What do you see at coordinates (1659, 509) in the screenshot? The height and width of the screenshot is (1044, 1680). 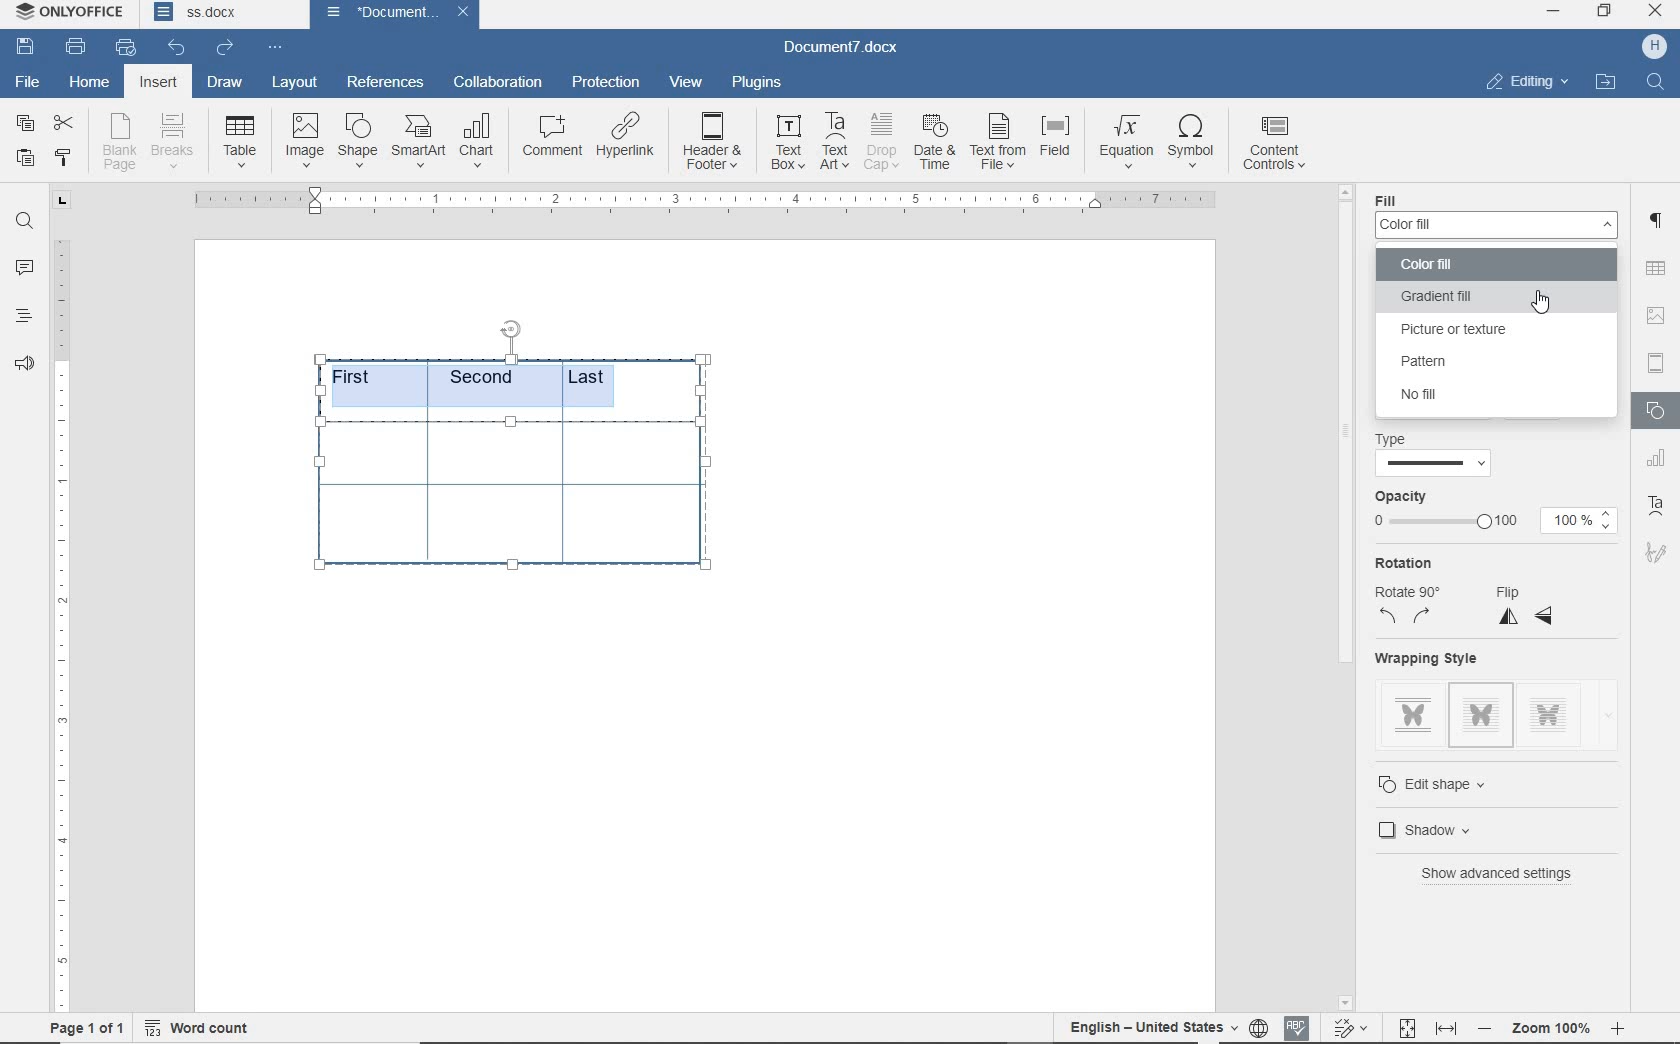 I see `text art` at bounding box center [1659, 509].